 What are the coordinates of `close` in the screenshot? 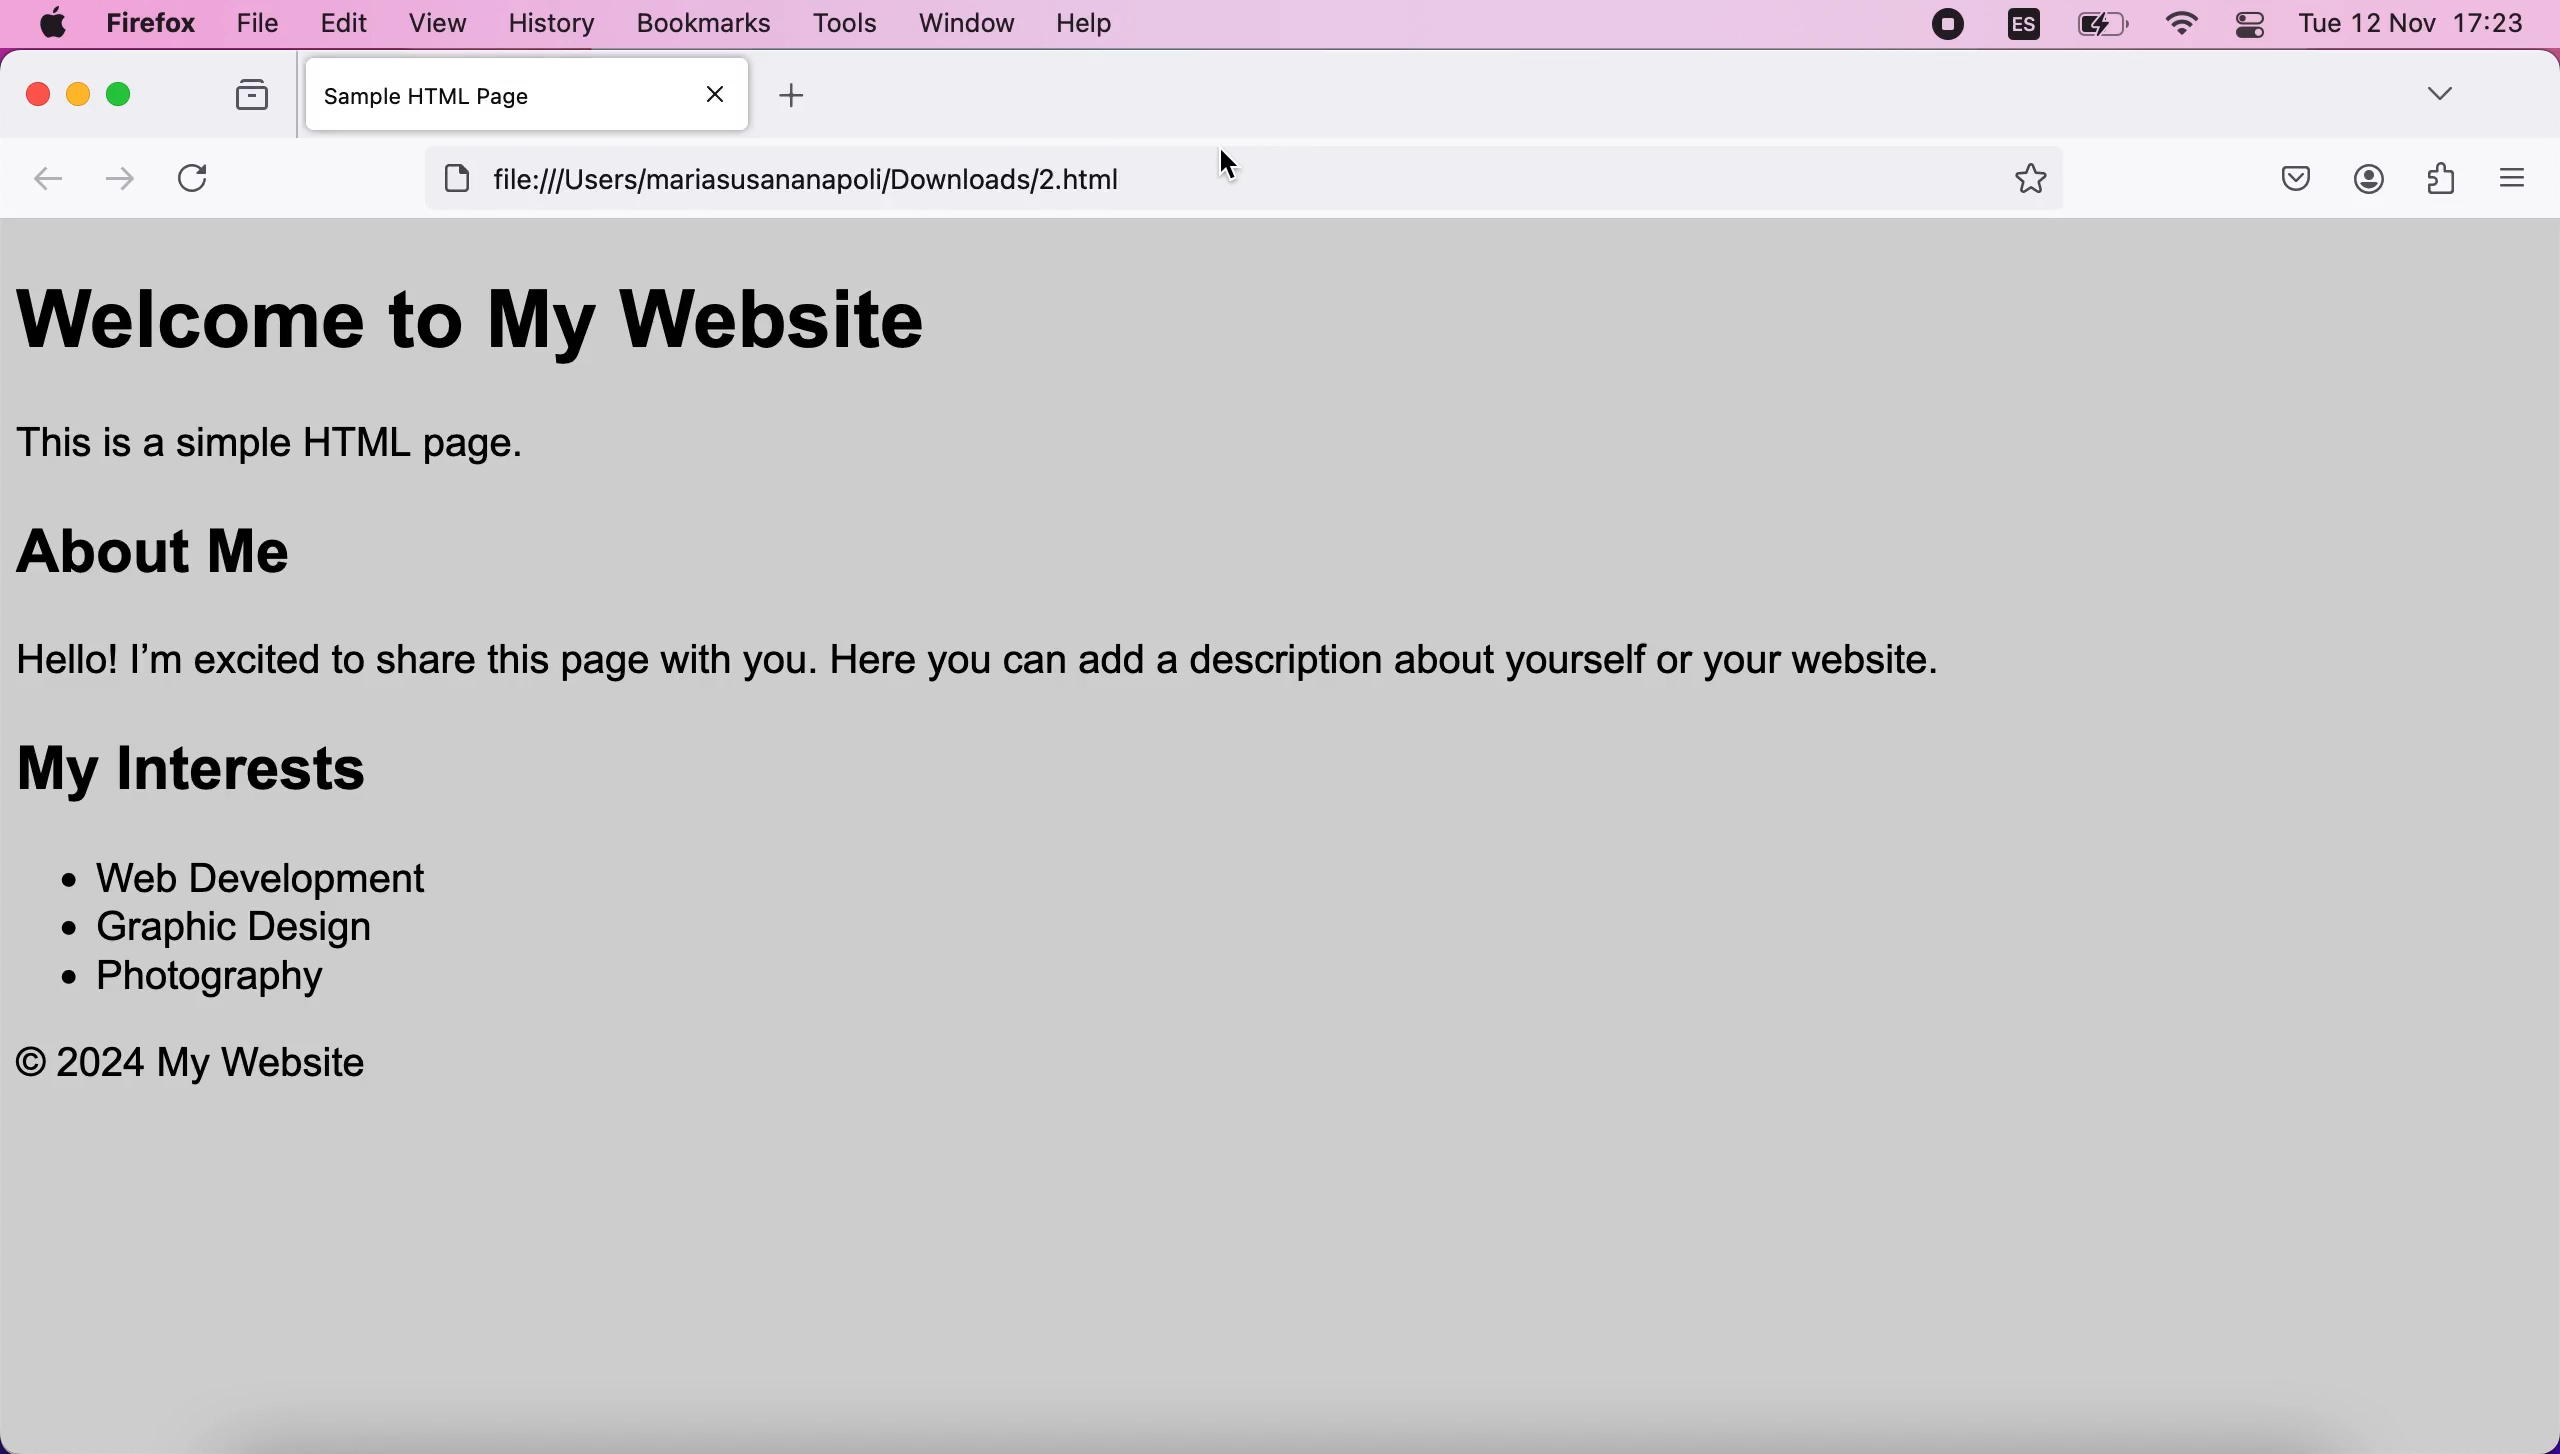 It's located at (35, 101).